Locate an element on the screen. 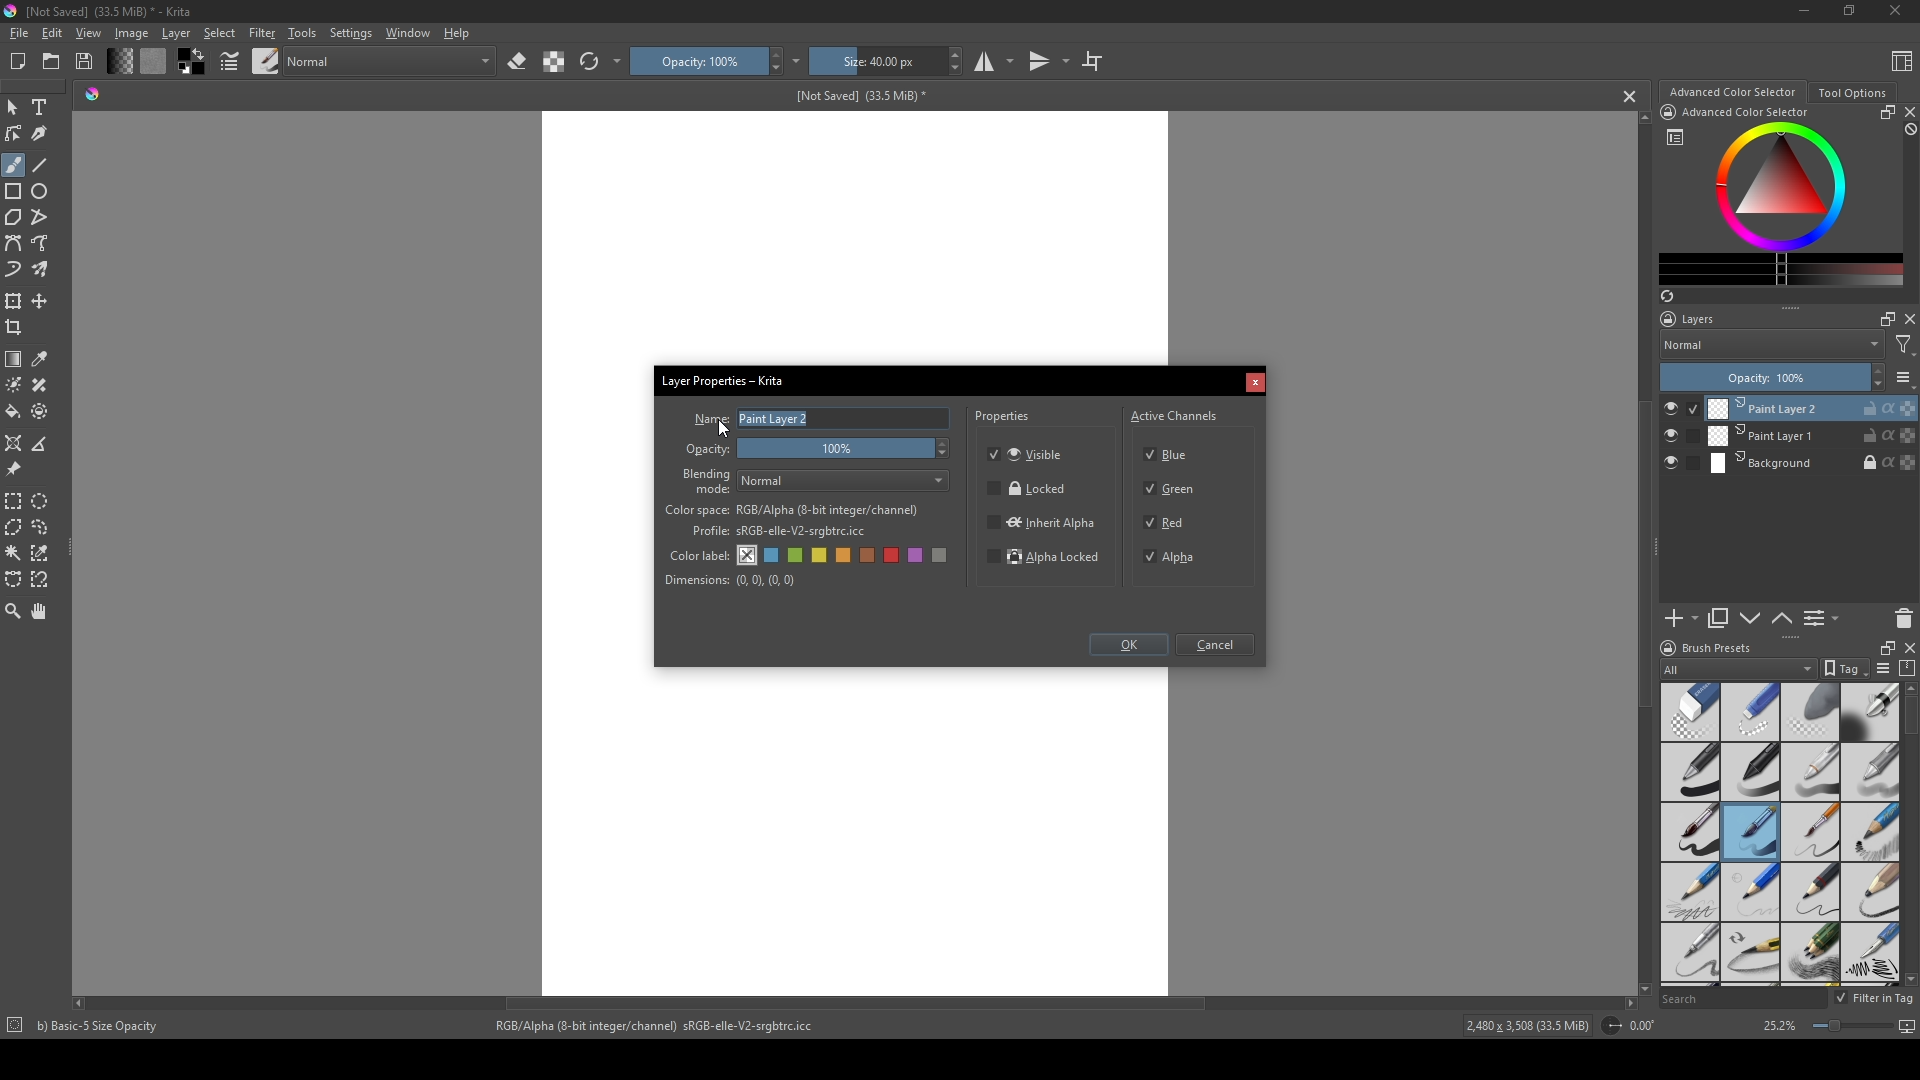  Locked is located at coordinates (1028, 489).